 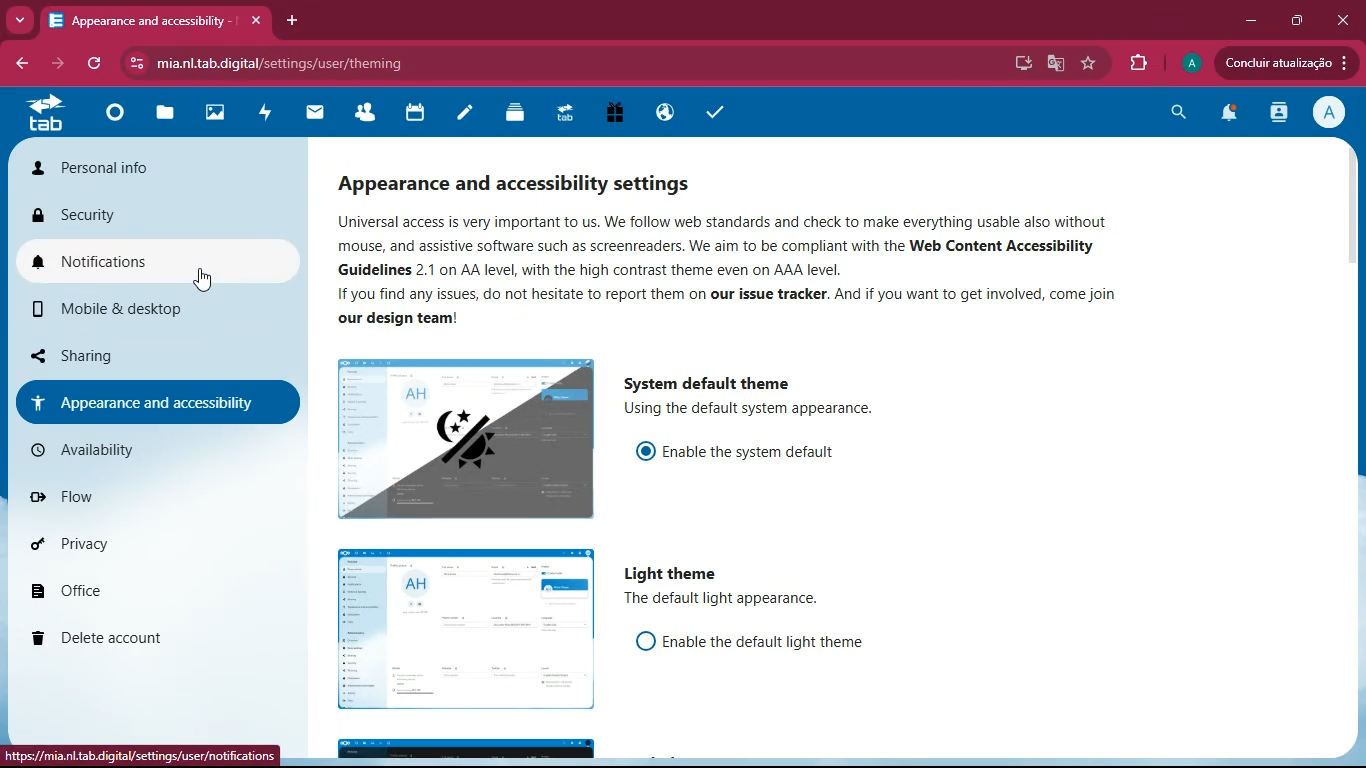 What do you see at coordinates (1141, 64) in the screenshot?
I see `extensions` at bounding box center [1141, 64].